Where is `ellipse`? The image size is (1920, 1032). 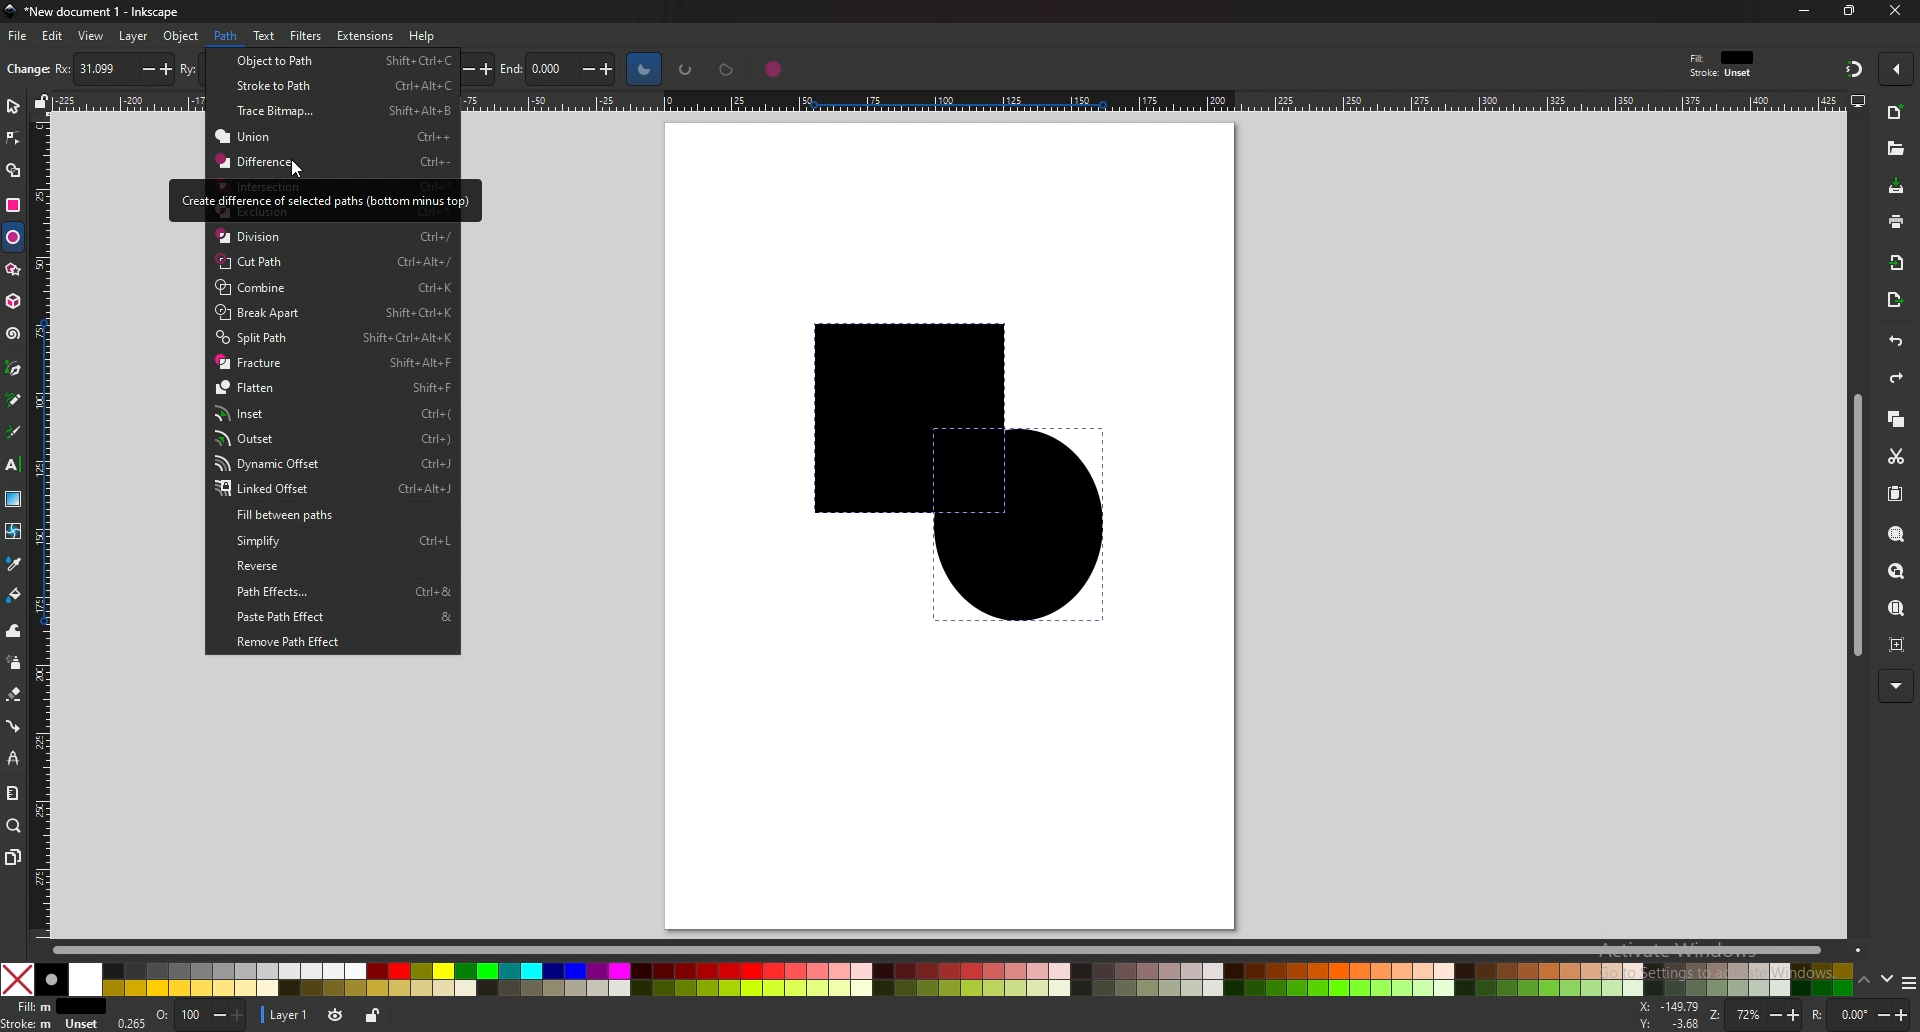 ellipse is located at coordinates (13, 236).